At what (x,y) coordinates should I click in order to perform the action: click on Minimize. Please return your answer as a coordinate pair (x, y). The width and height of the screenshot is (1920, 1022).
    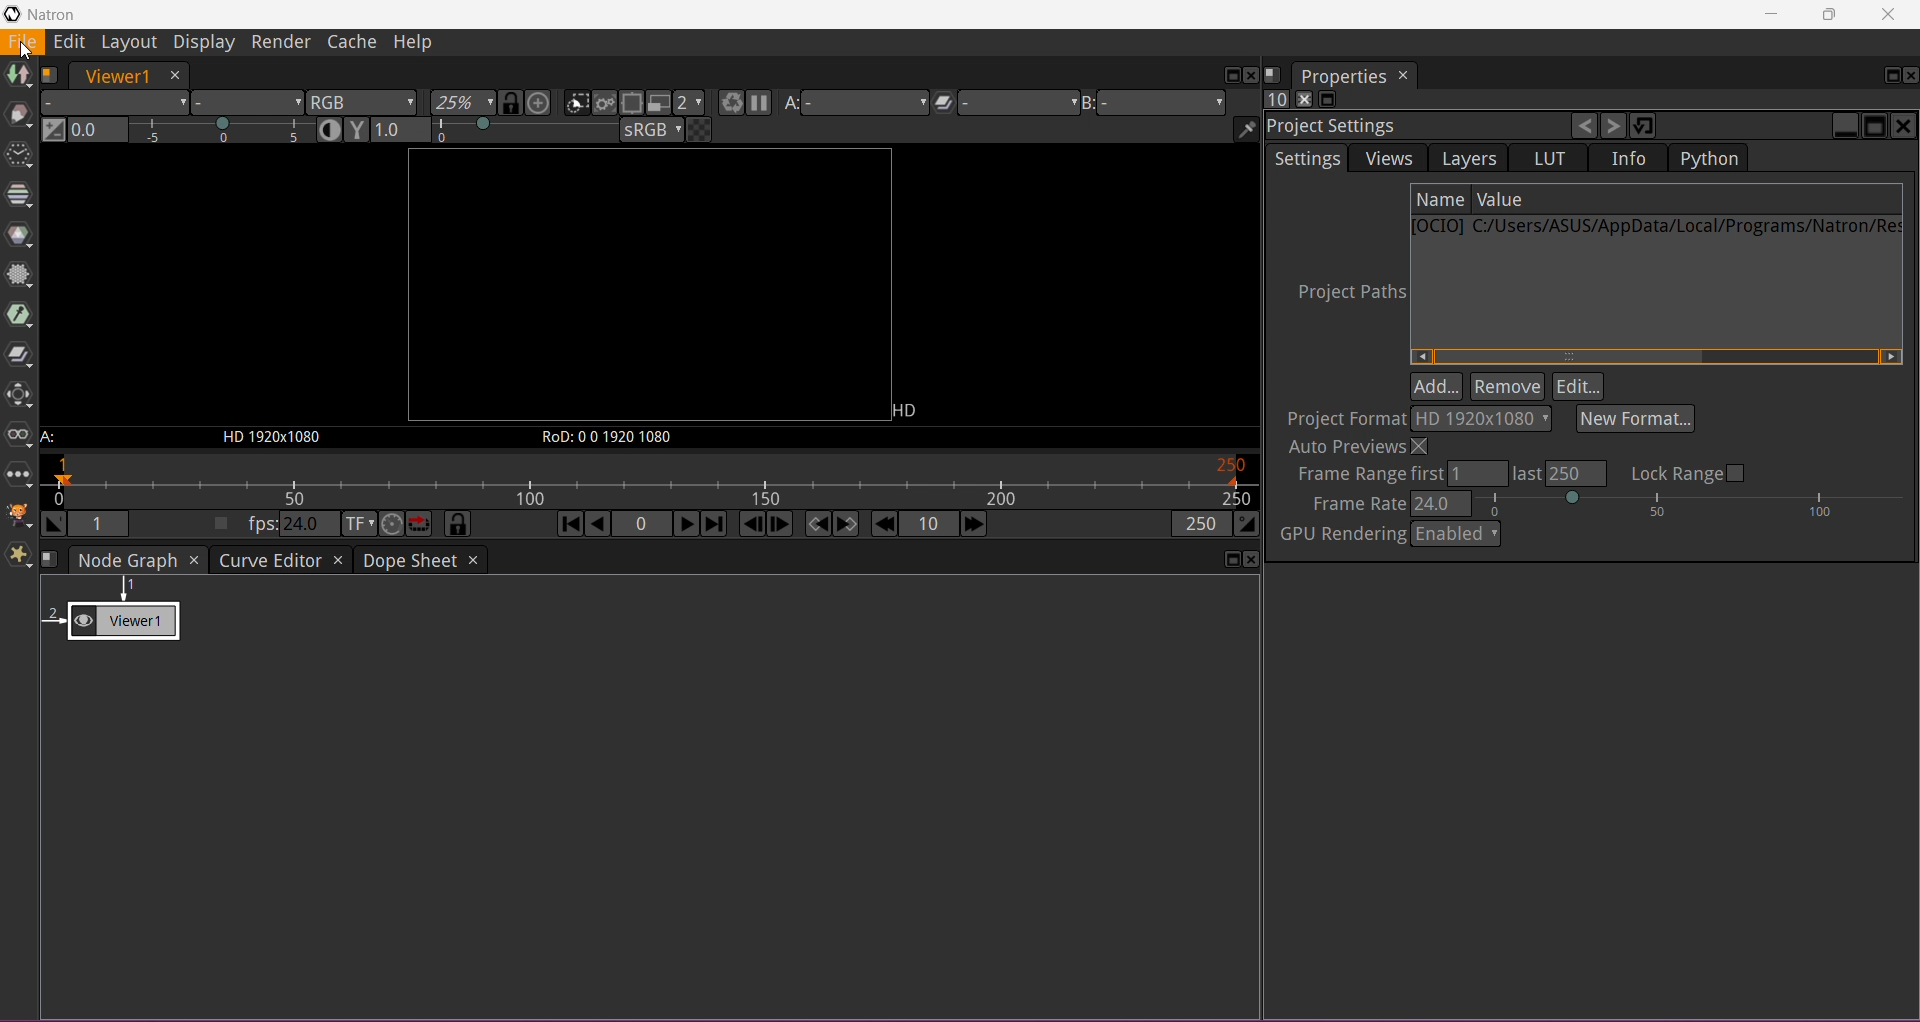
    Looking at the image, I should click on (1772, 12).